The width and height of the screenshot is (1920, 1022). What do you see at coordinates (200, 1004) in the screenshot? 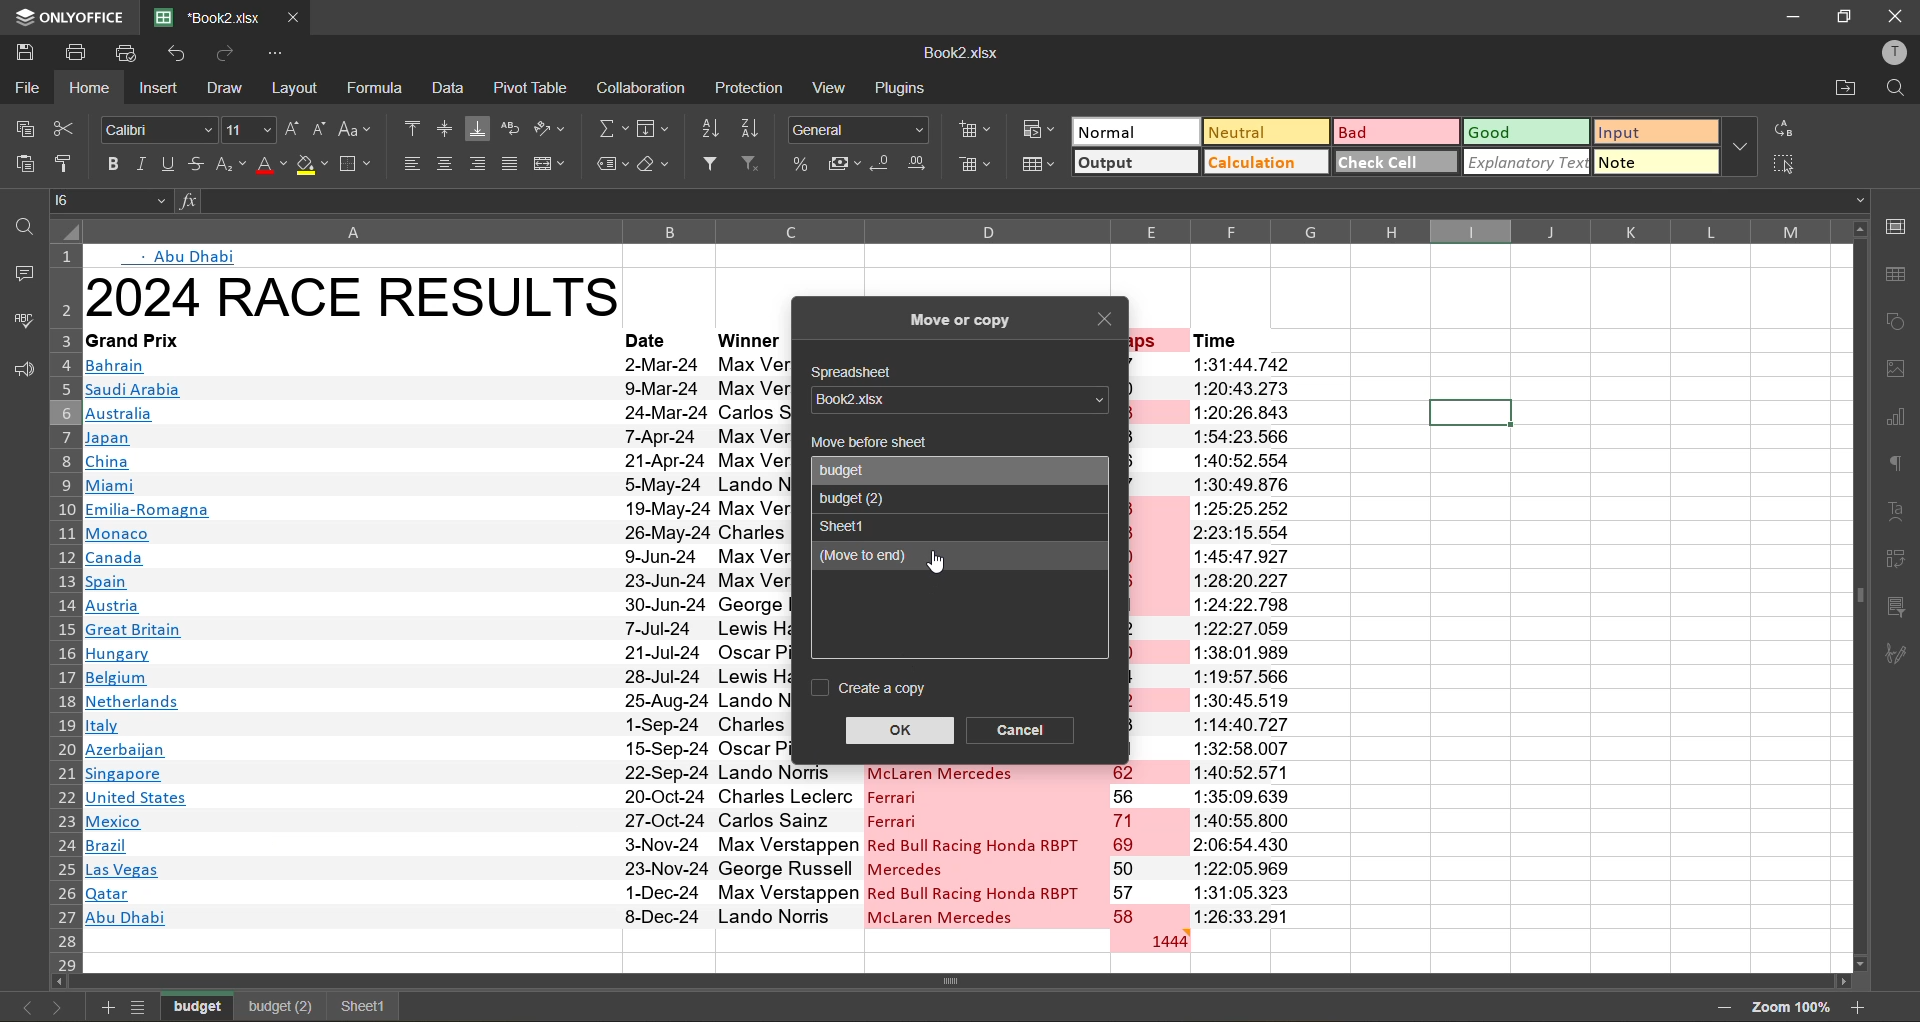
I see `sheet names` at bounding box center [200, 1004].